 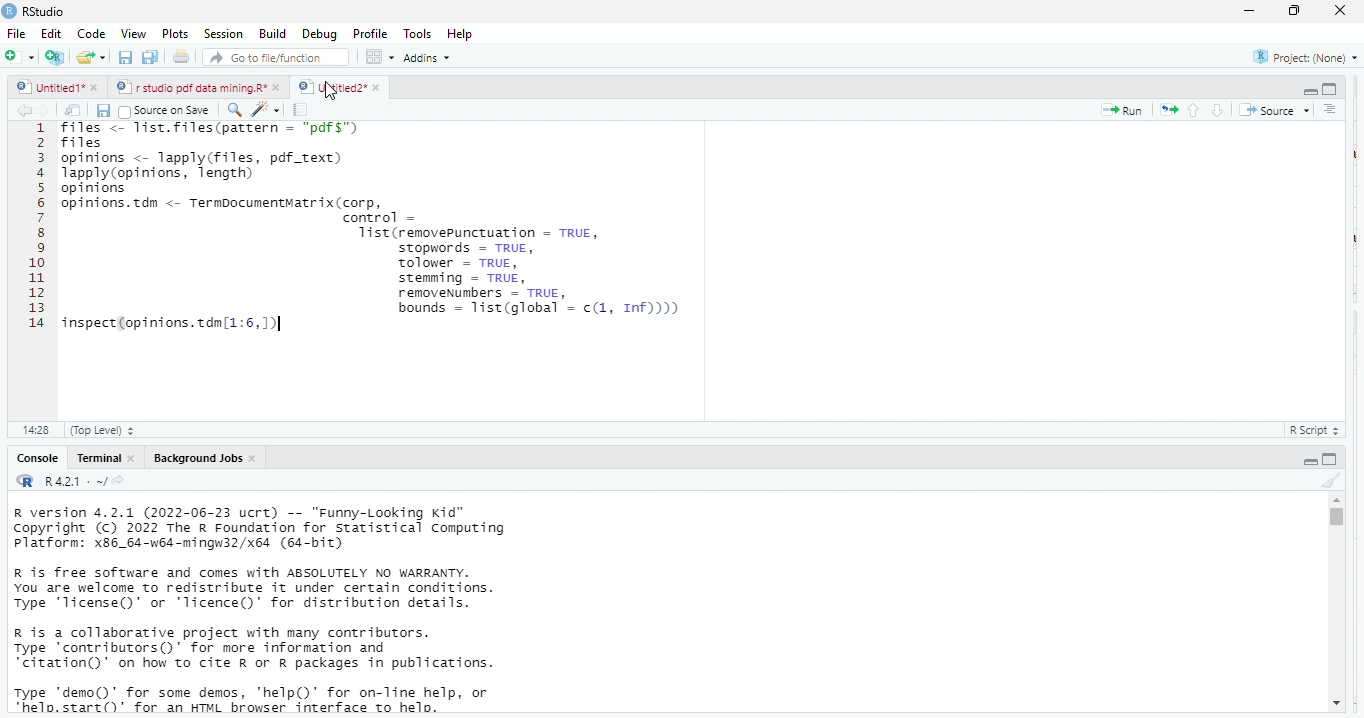 I want to click on go forward to the next source location, so click(x=47, y=110).